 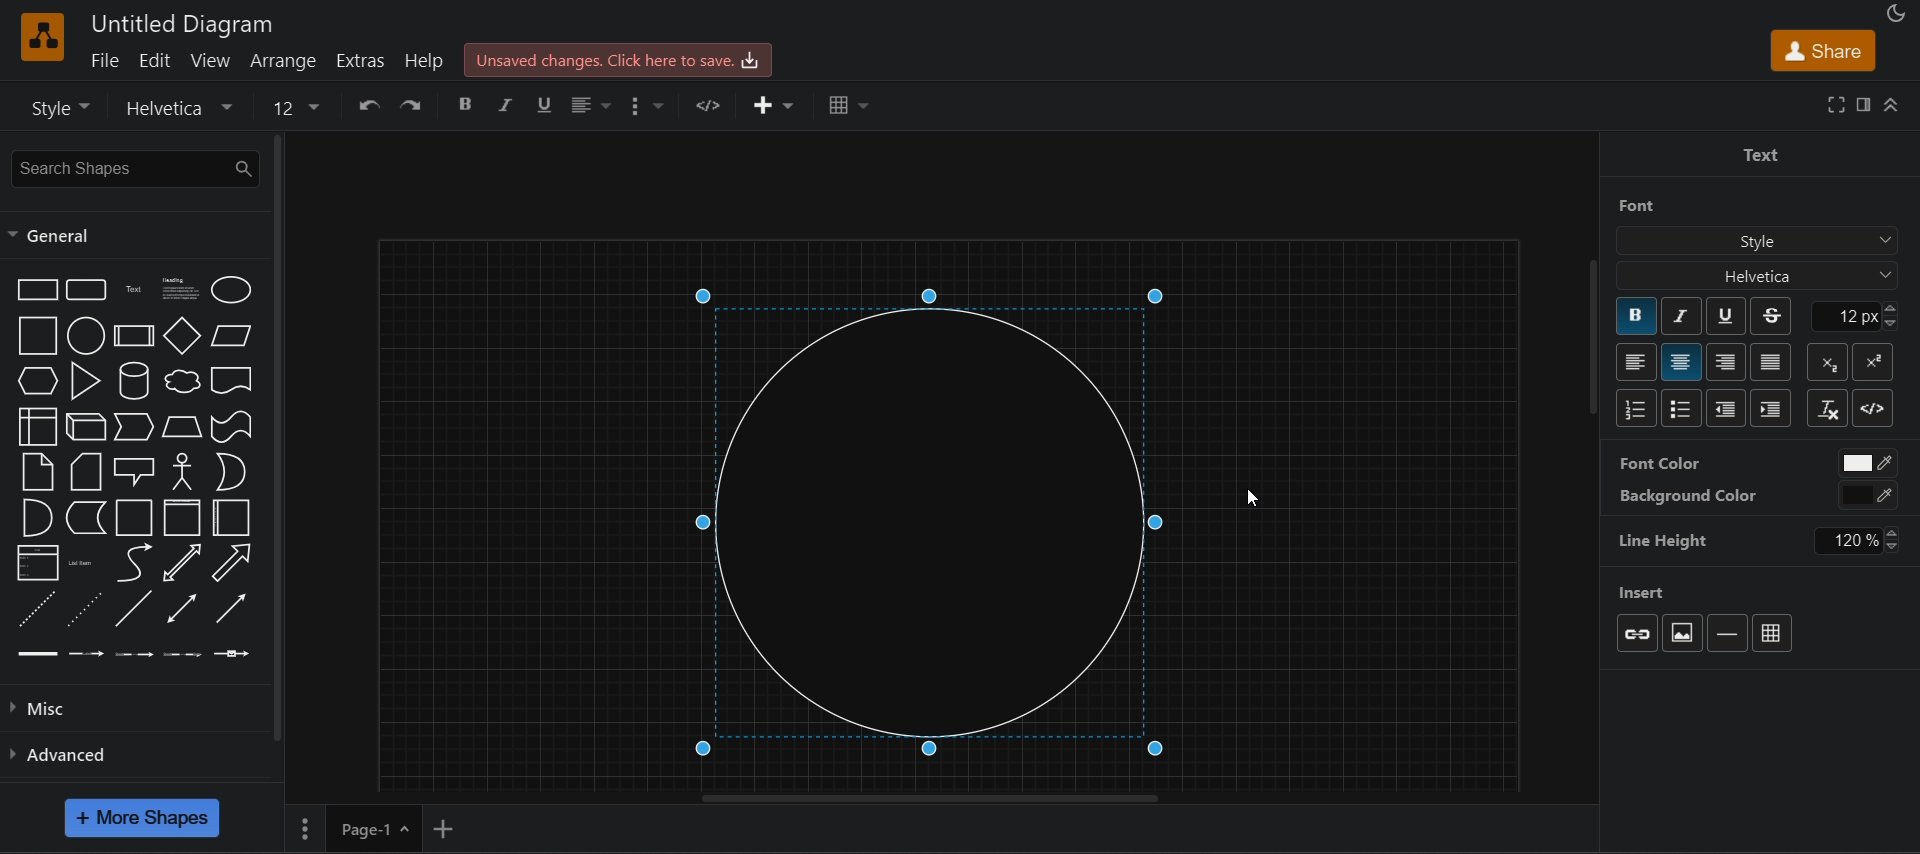 I want to click on html, so click(x=1873, y=408).